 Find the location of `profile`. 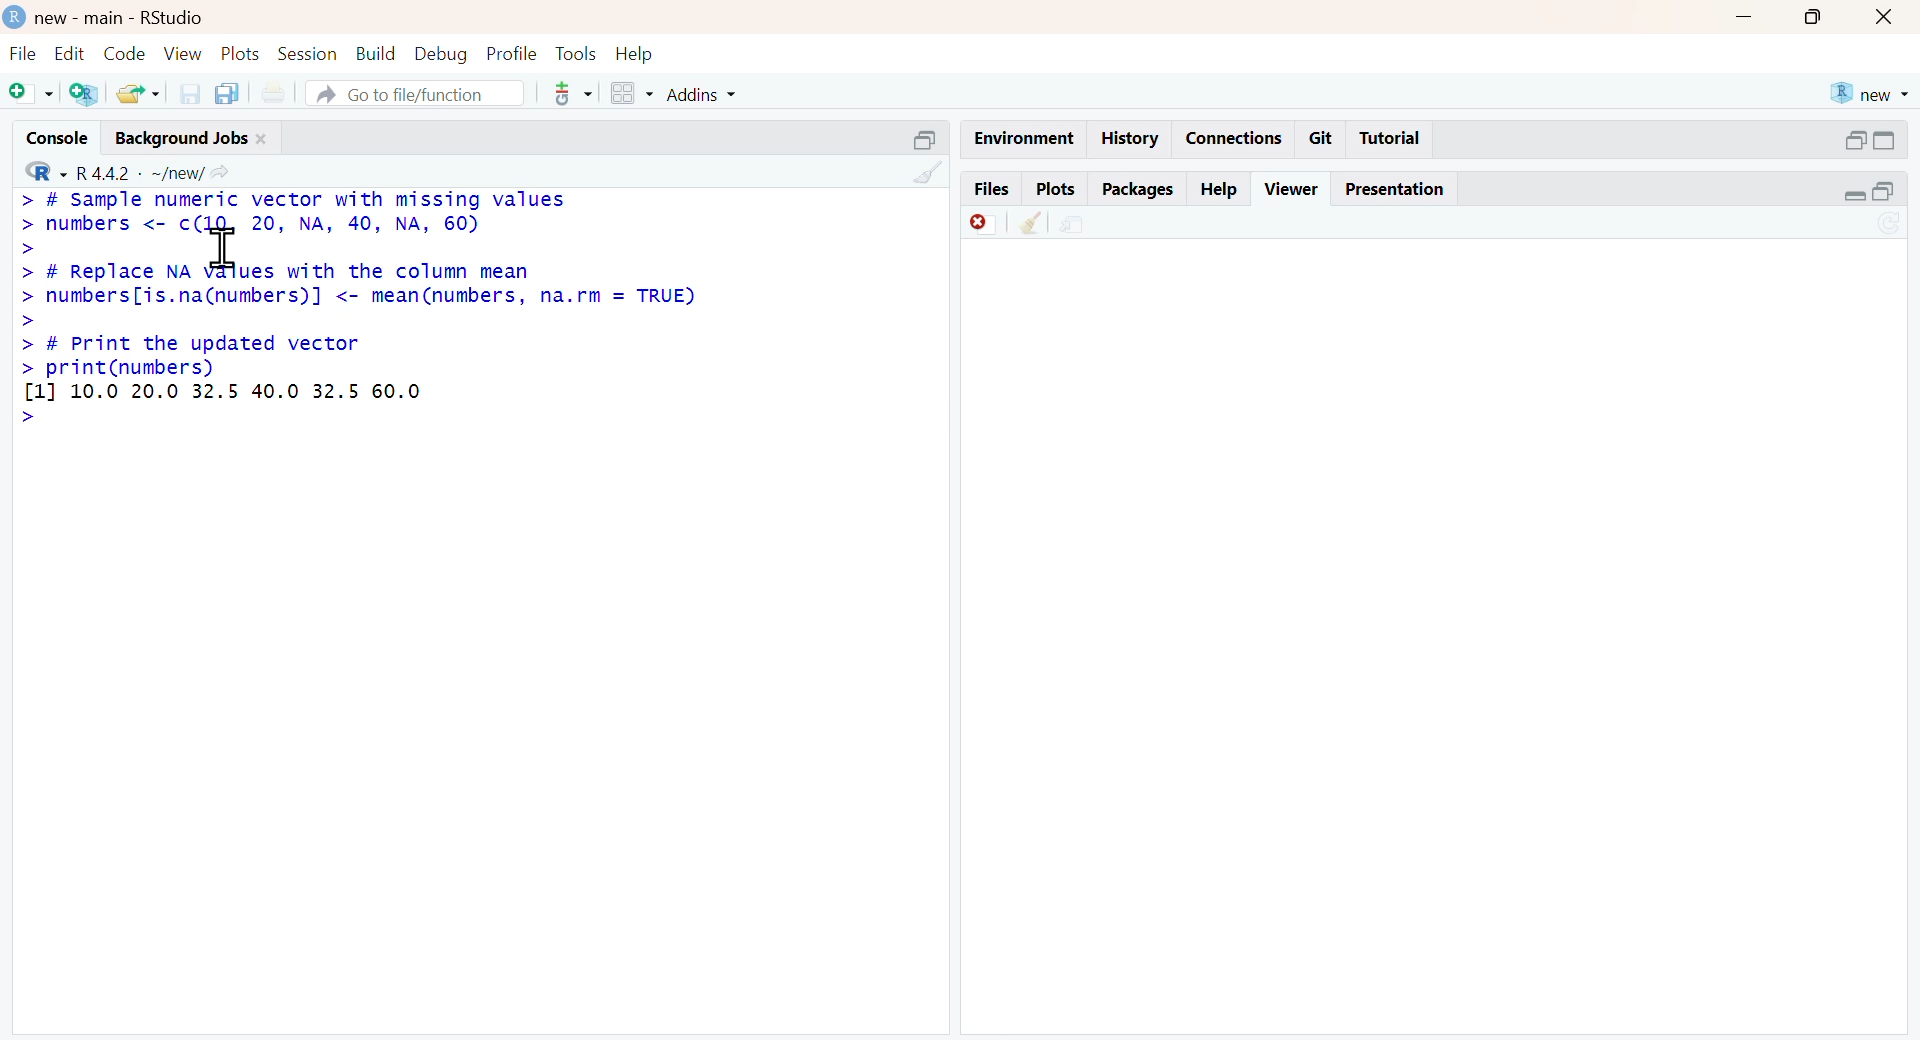

profile is located at coordinates (515, 54).